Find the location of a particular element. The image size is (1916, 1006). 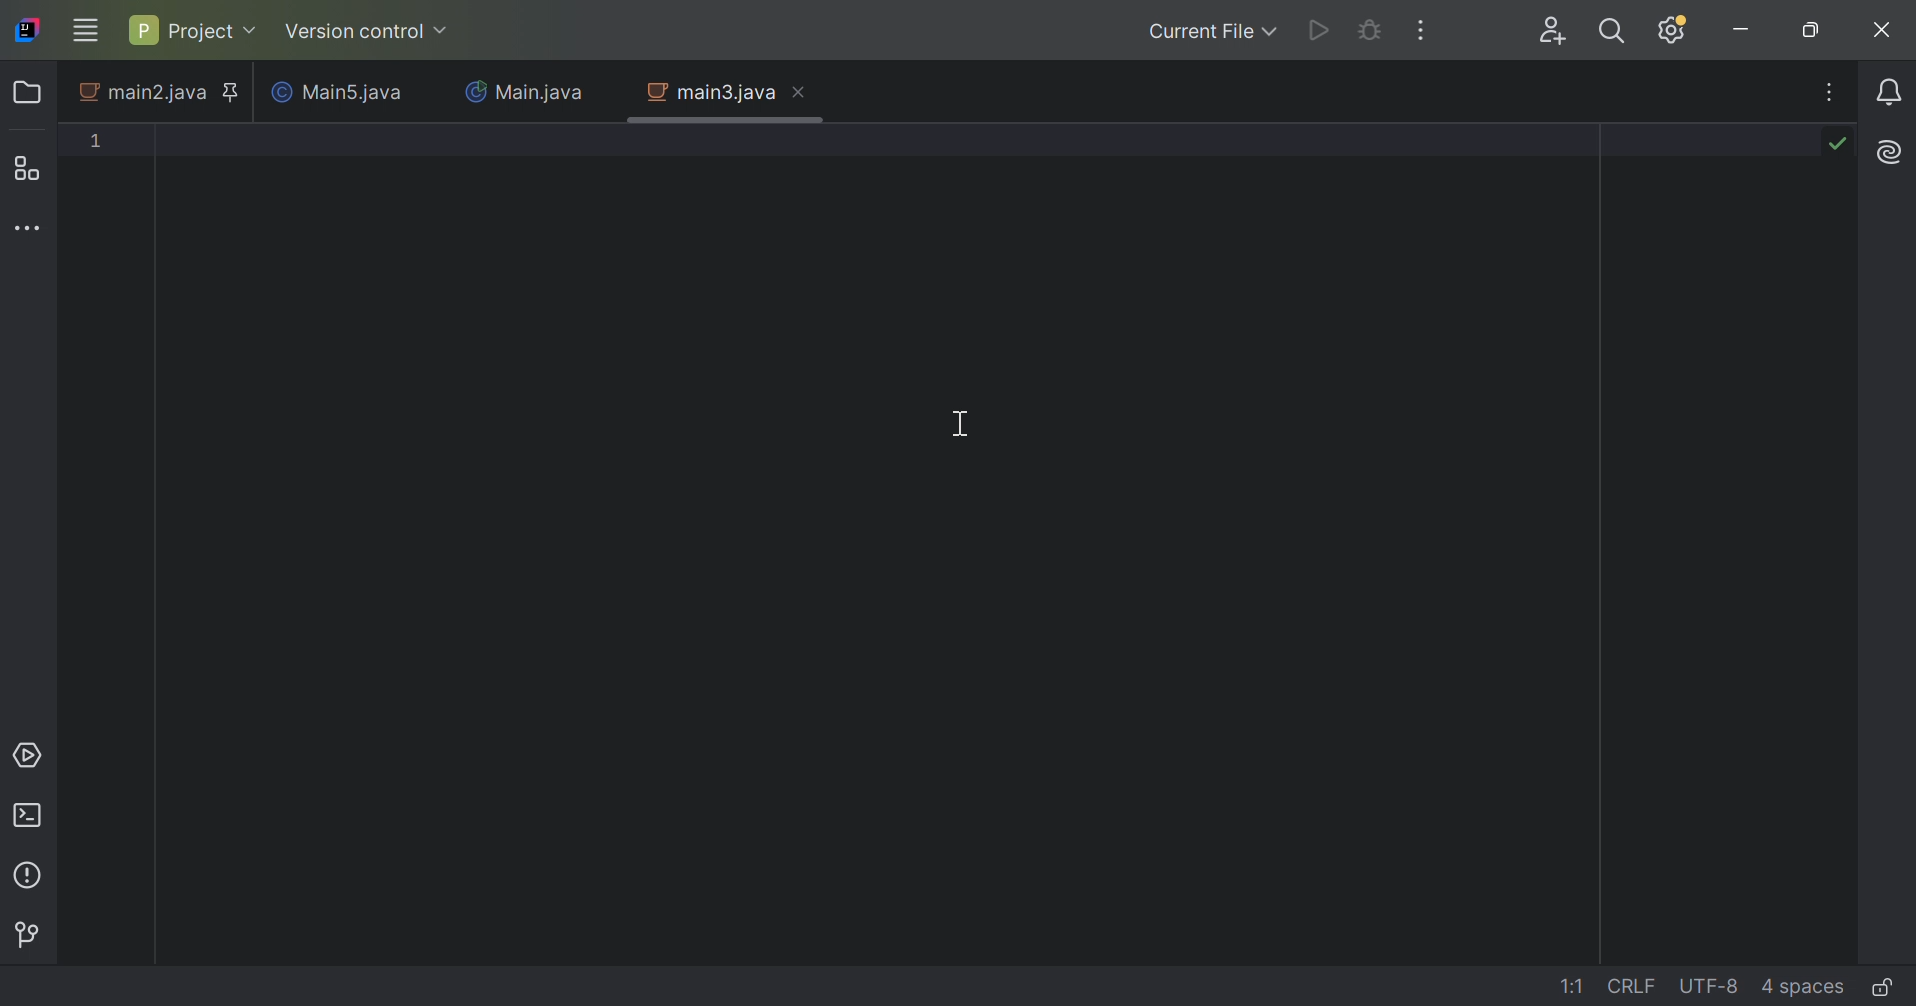

Updates available. IDE and Project Settings. is located at coordinates (1672, 31).